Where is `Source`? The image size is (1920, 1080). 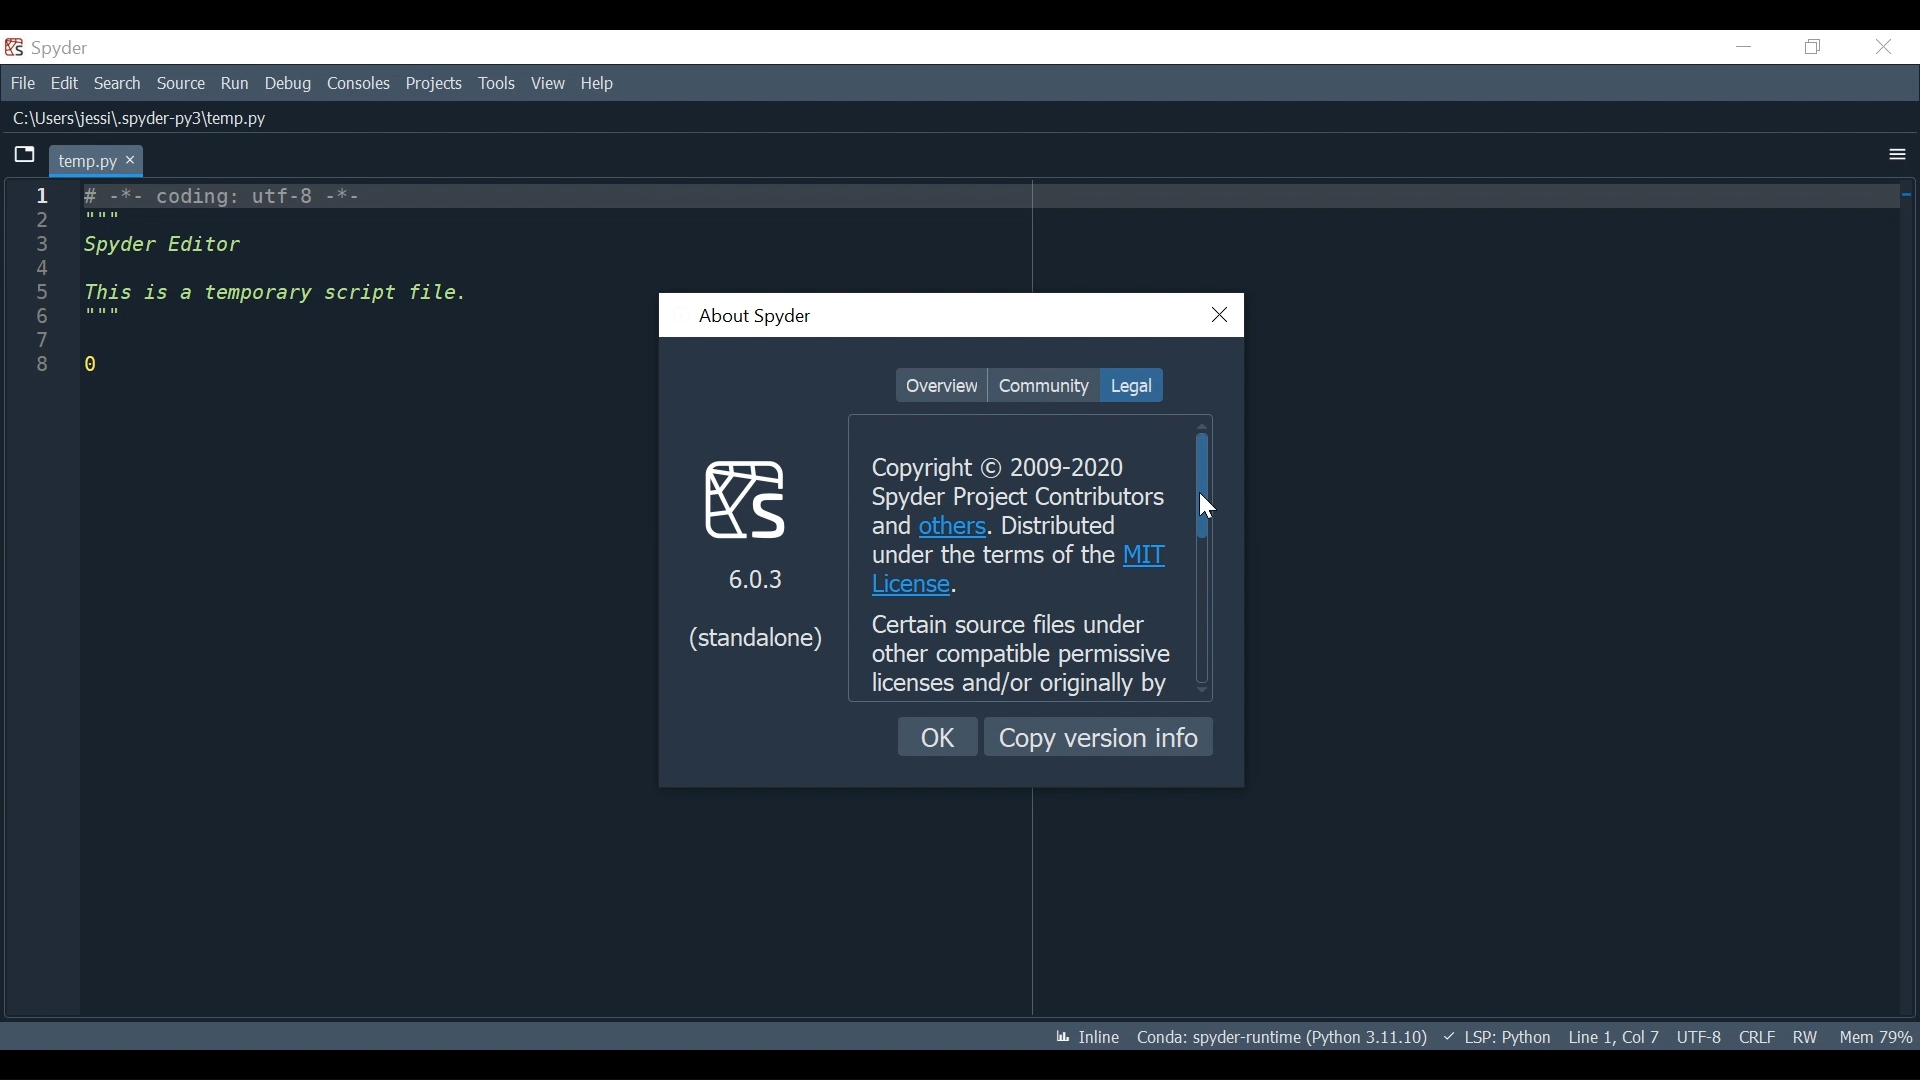
Source is located at coordinates (181, 85).